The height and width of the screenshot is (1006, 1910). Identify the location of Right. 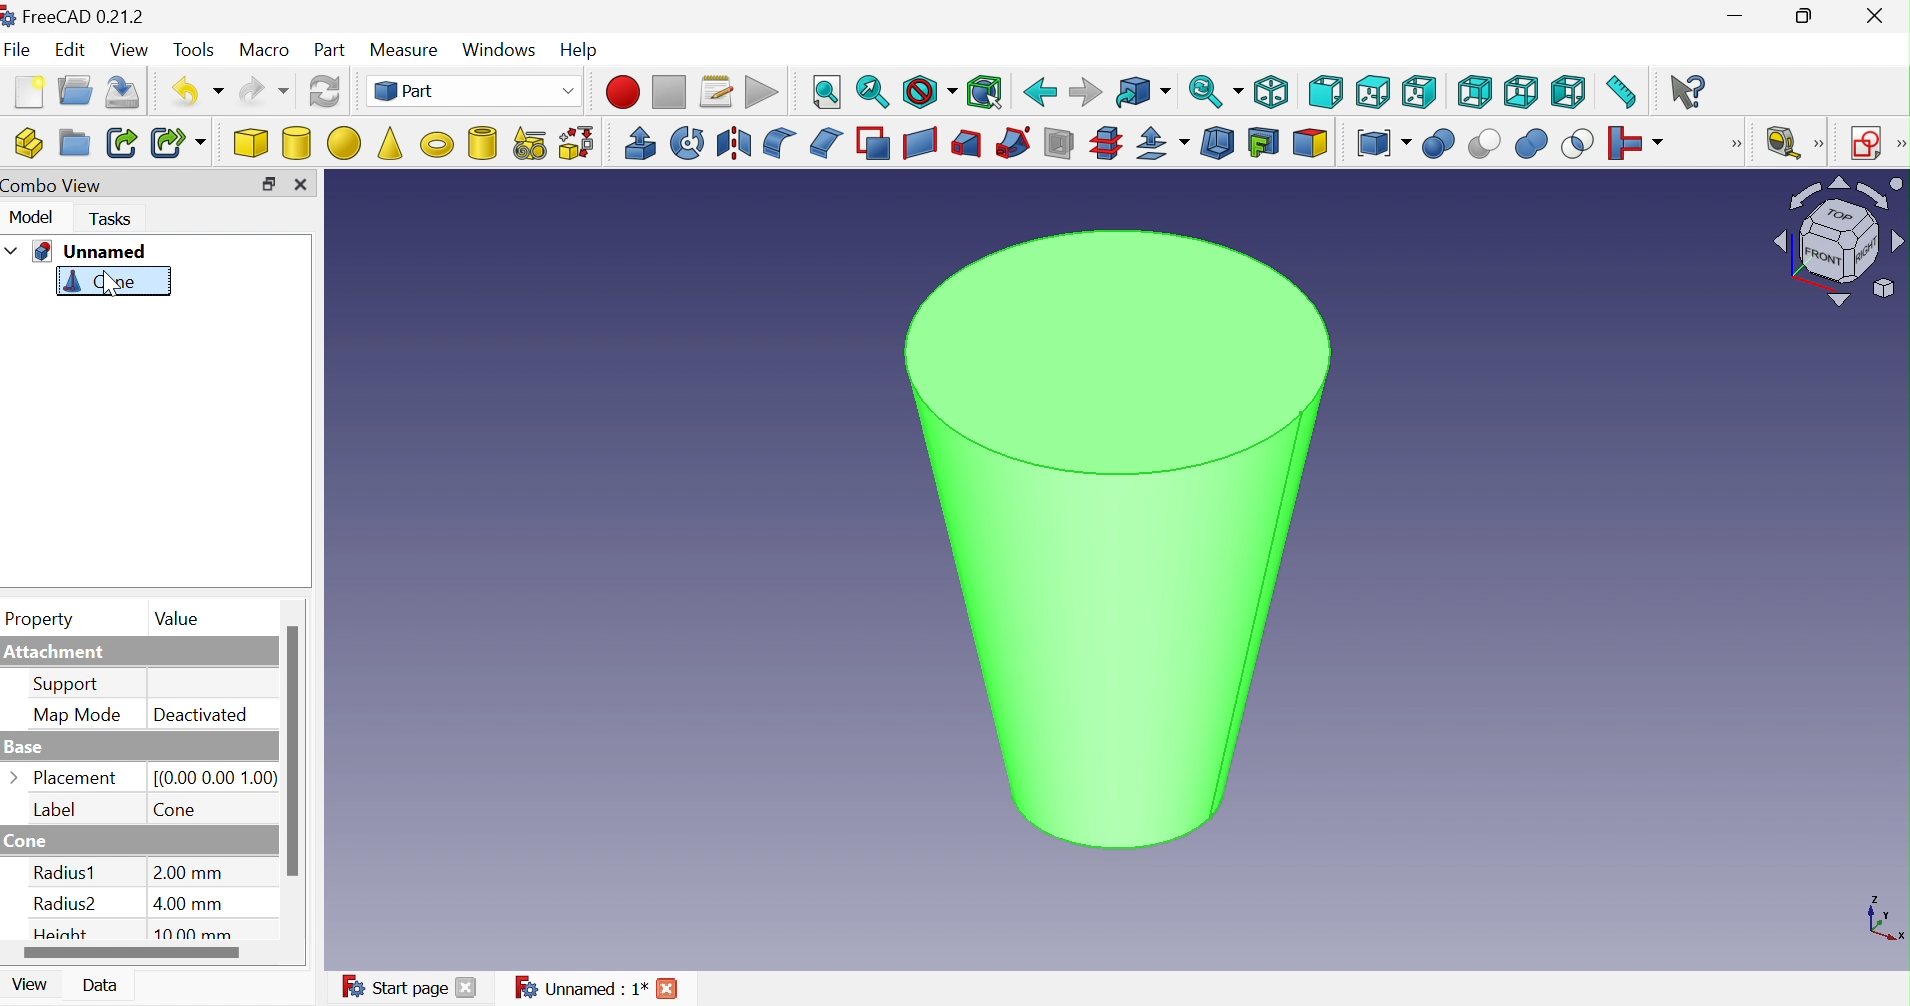
(1420, 90).